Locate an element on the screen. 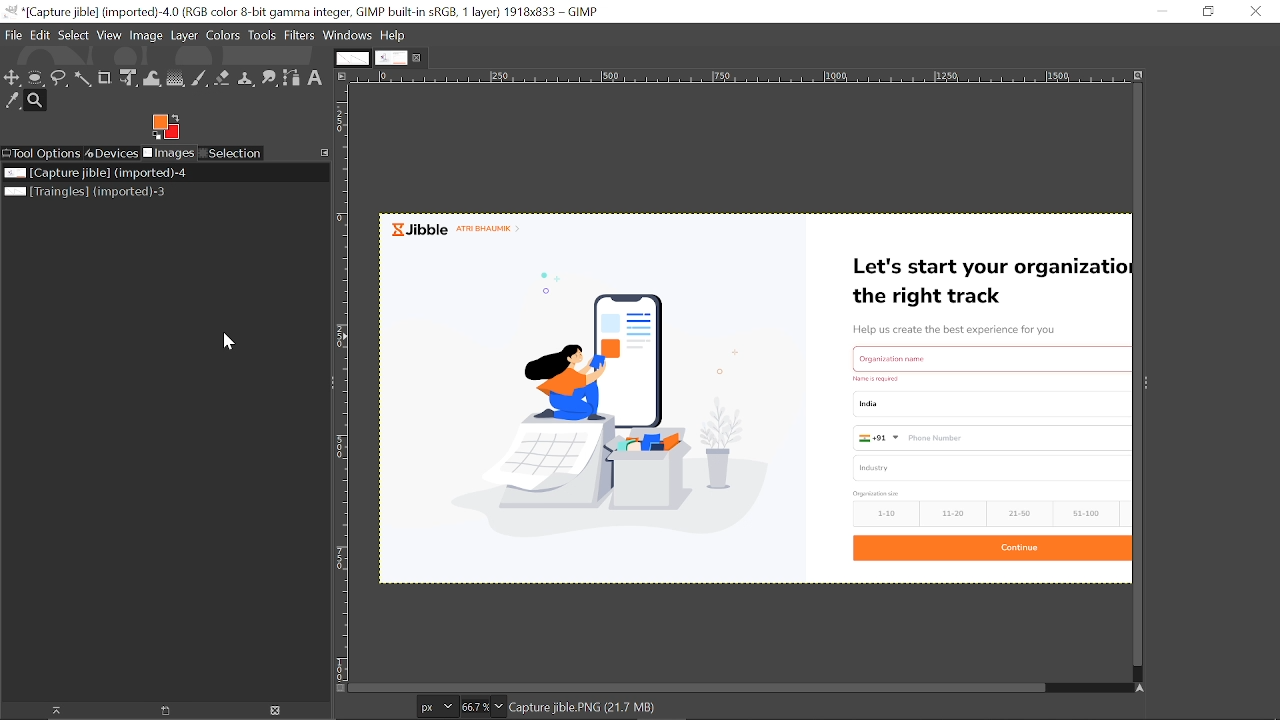 The width and height of the screenshot is (1280, 720). wrap transform is located at coordinates (154, 78).